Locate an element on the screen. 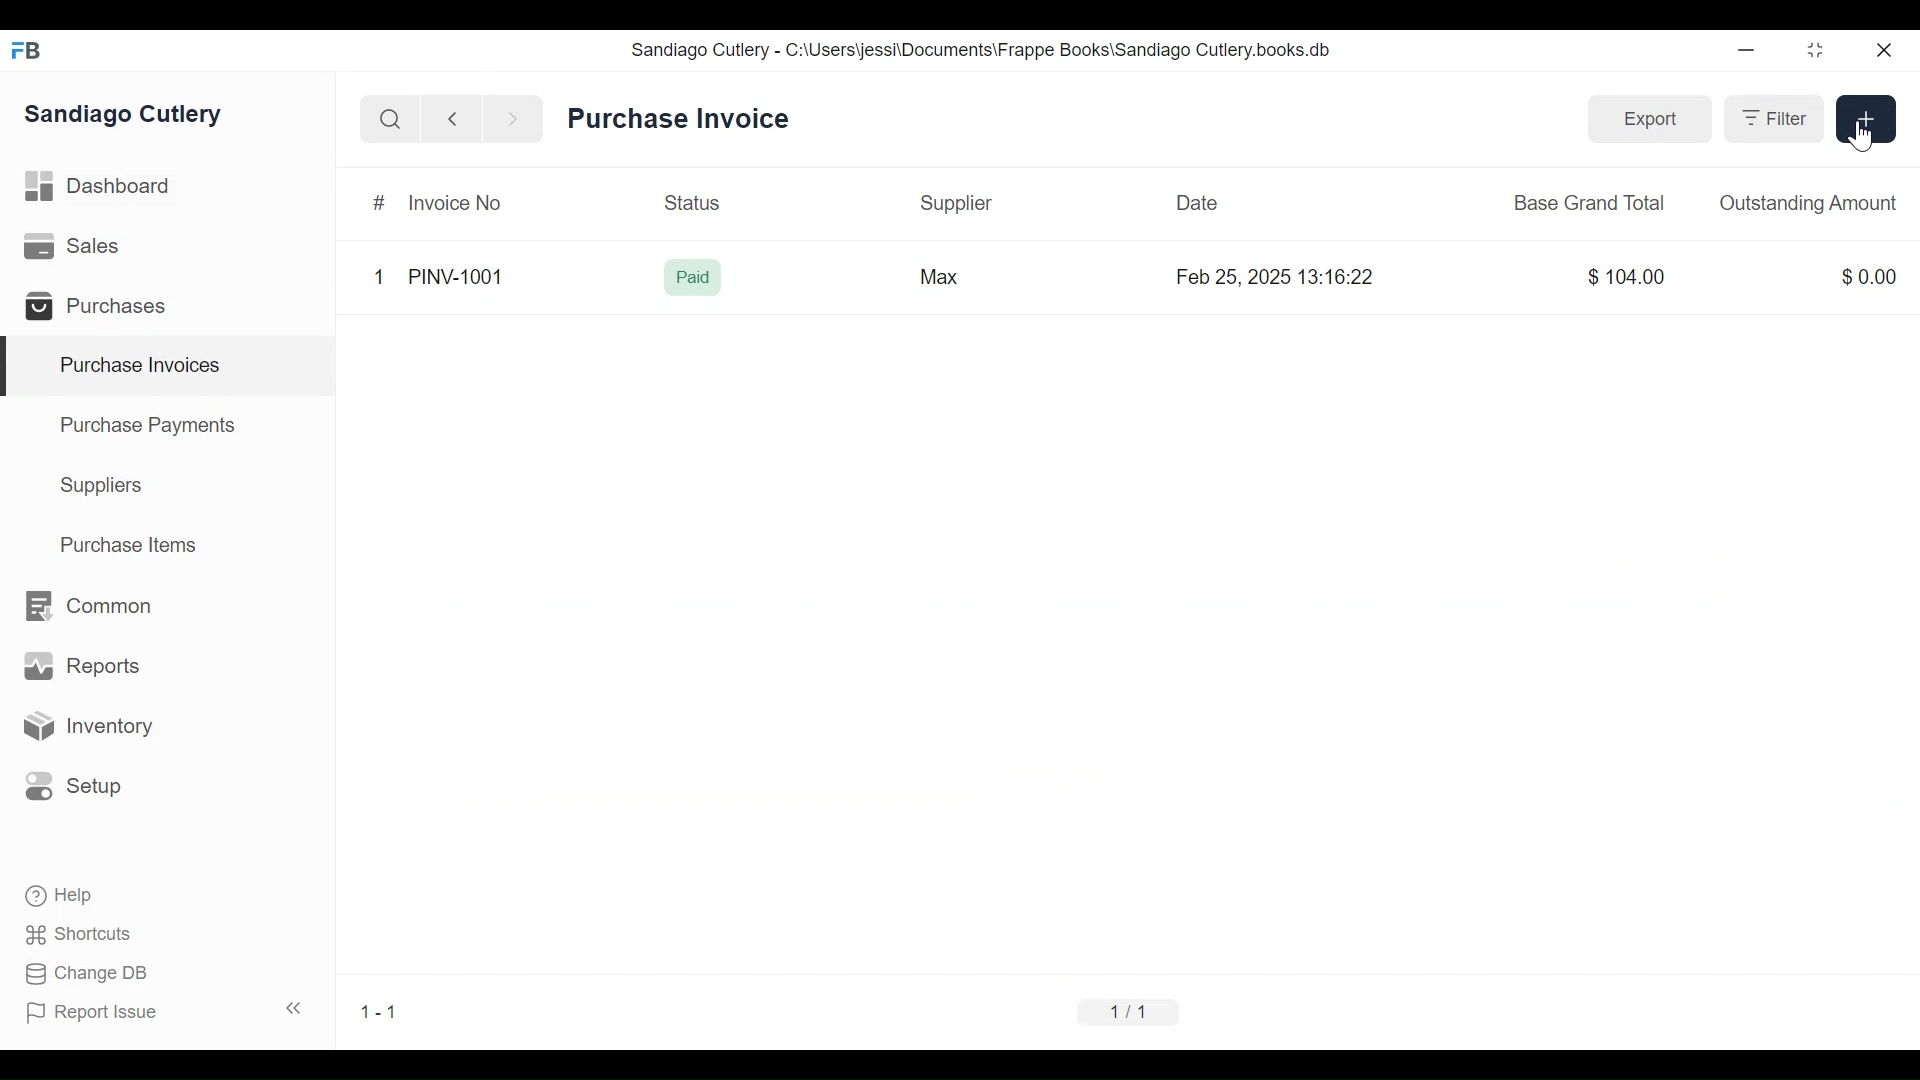 The width and height of the screenshot is (1920, 1080). Filter is located at coordinates (1774, 120).